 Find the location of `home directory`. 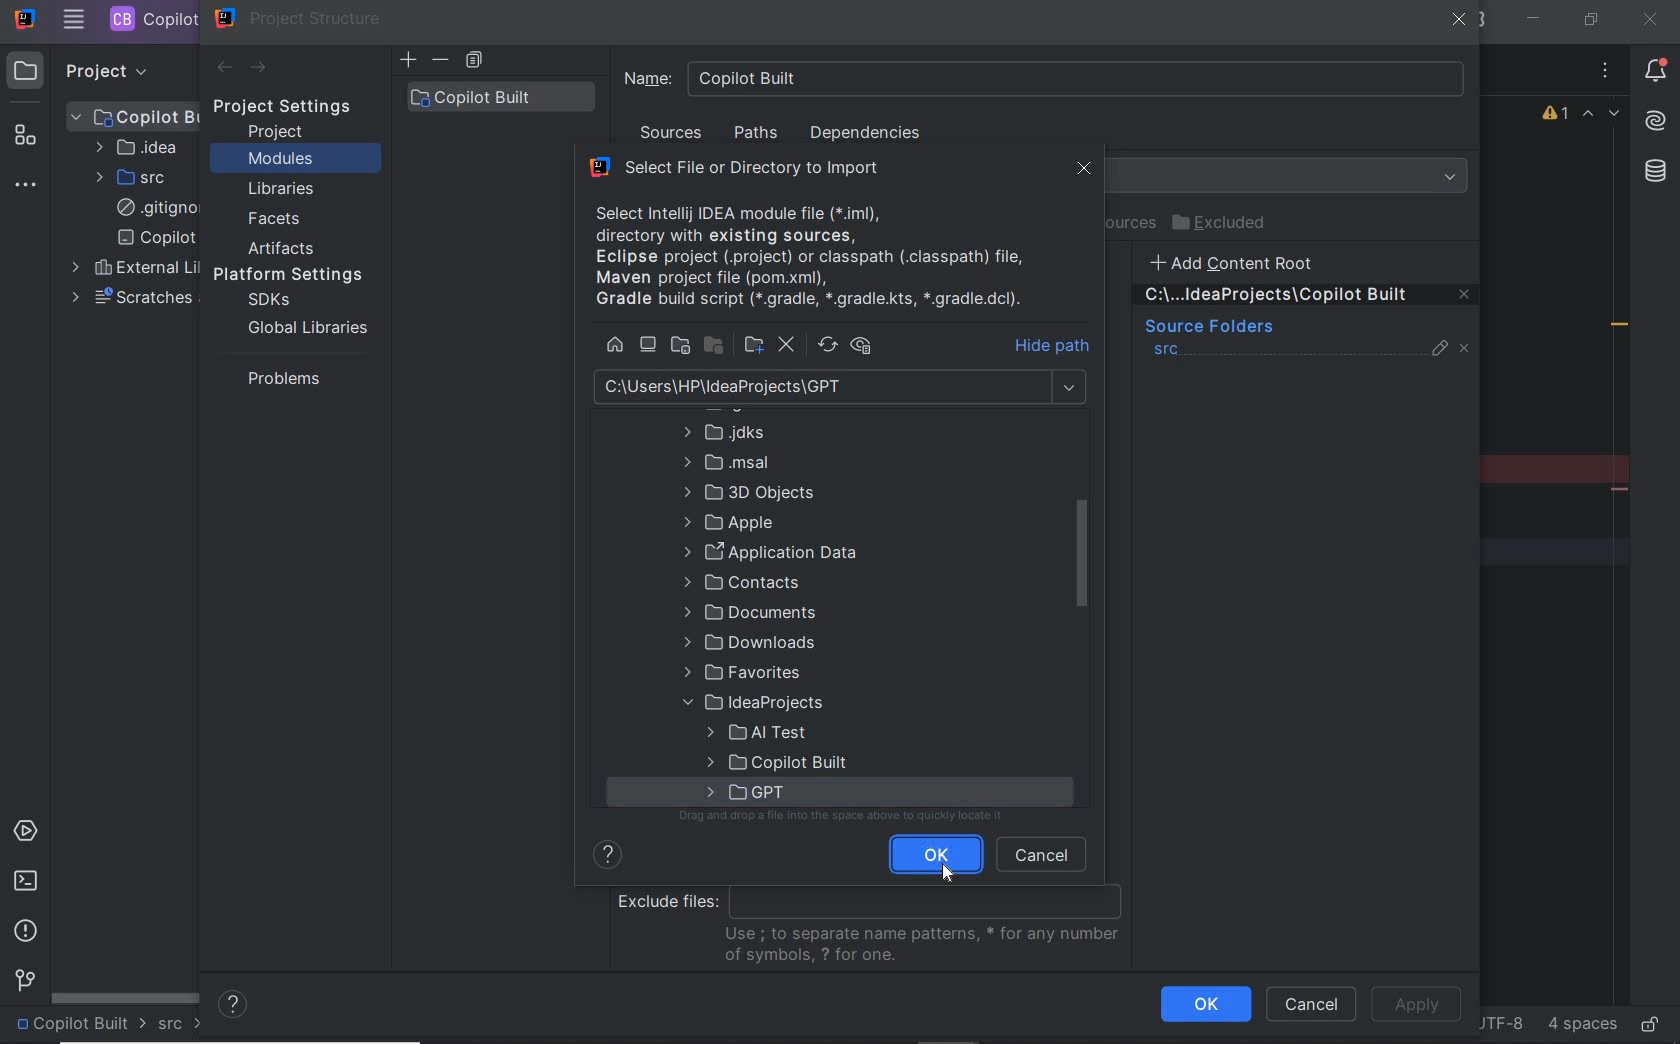

home directory is located at coordinates (615, 345).